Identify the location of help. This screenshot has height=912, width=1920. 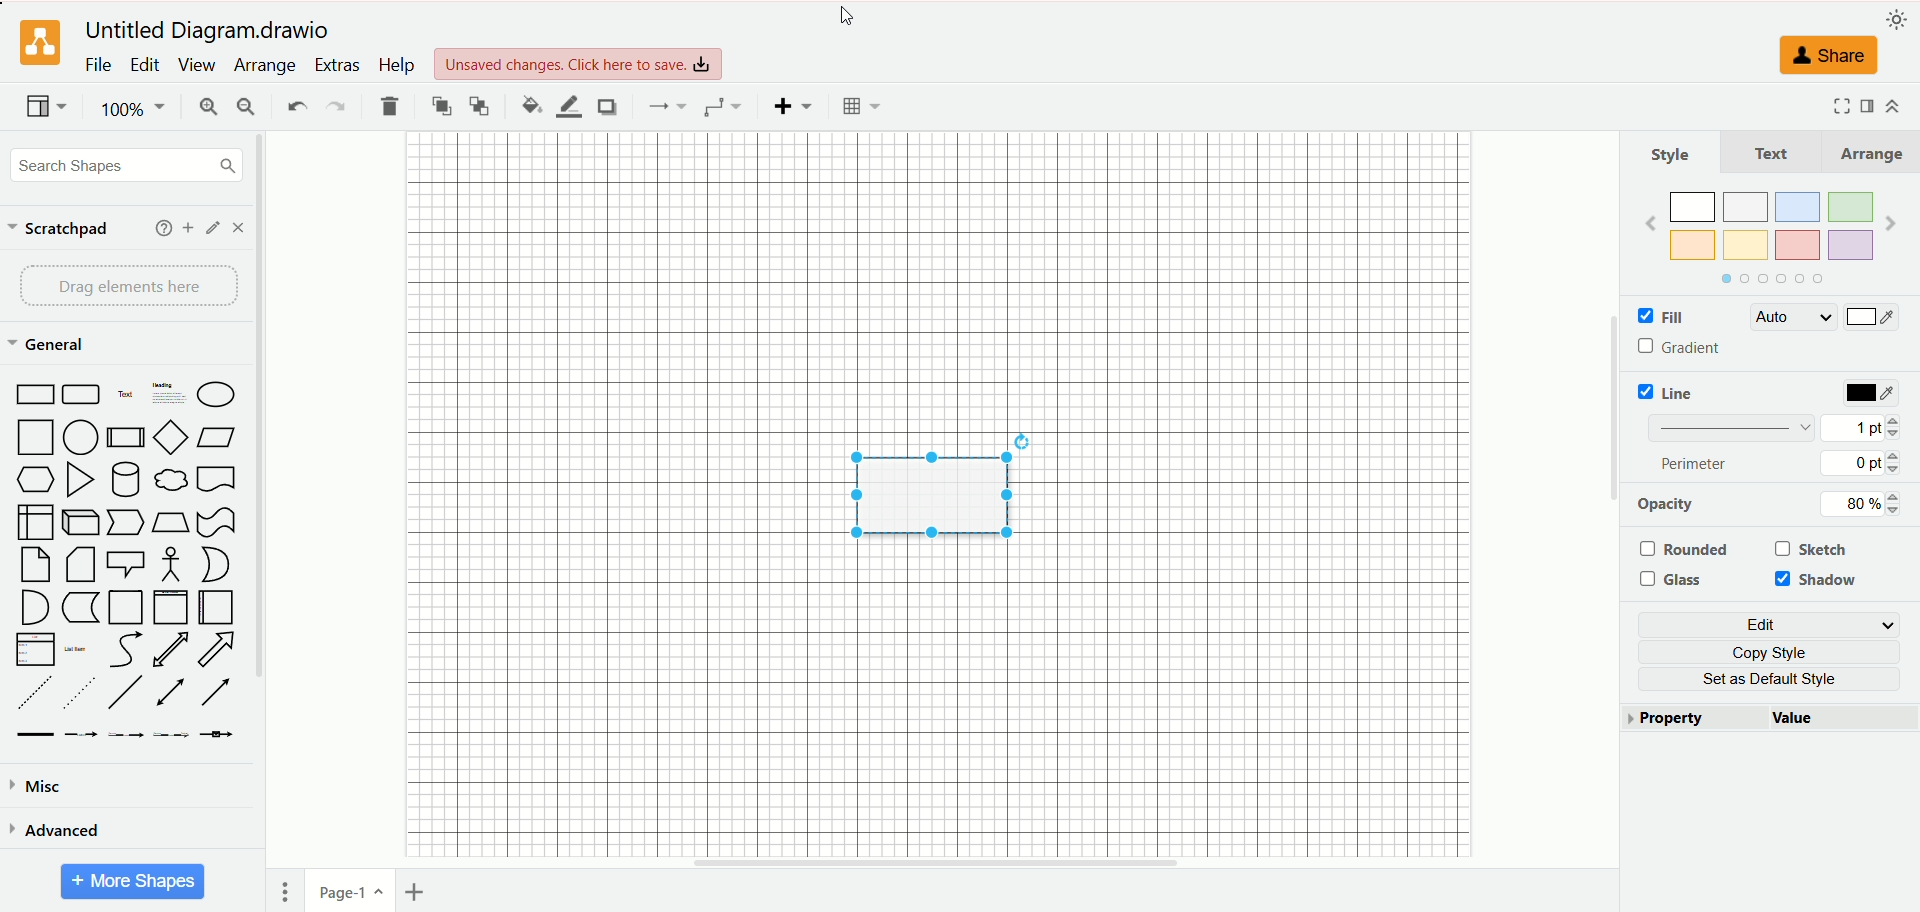
(395, 64).